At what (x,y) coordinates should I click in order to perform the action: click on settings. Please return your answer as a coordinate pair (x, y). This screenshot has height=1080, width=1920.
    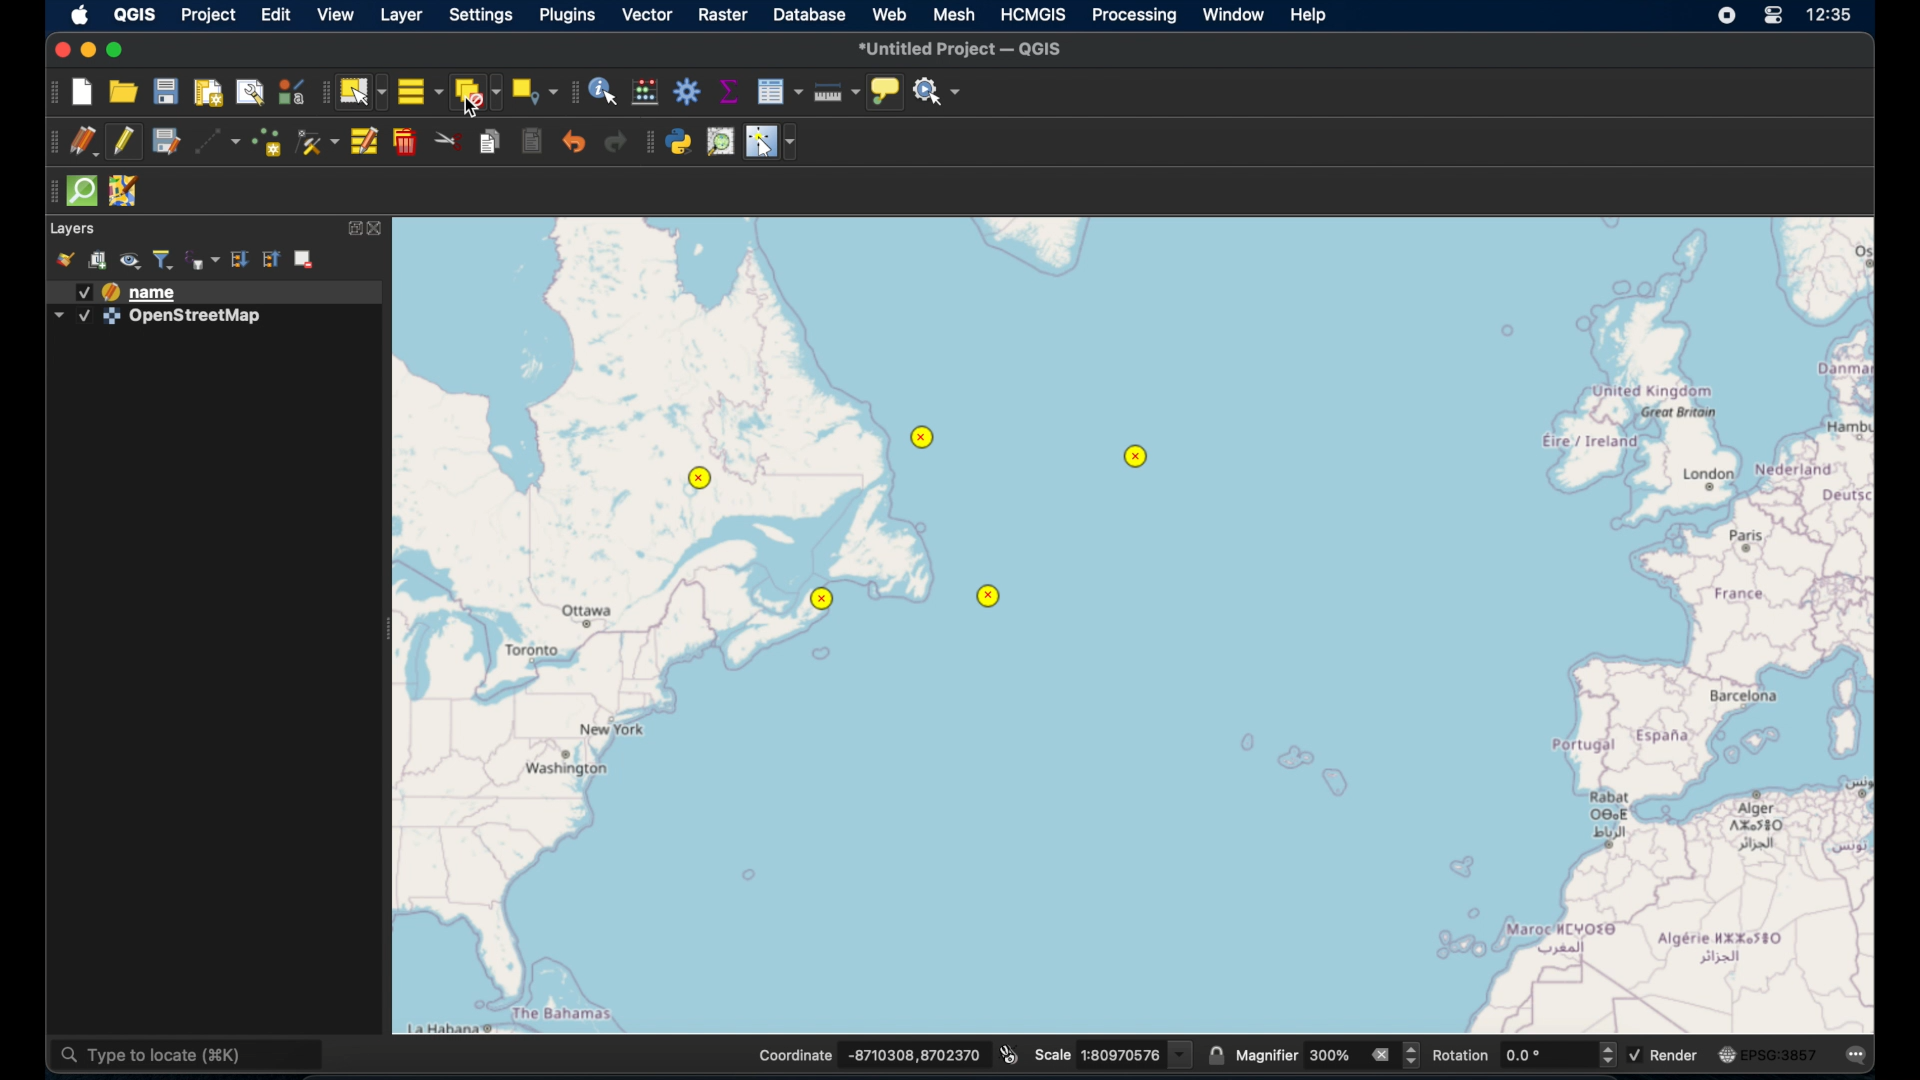
    Looking at the image, I should click on (482, 19).